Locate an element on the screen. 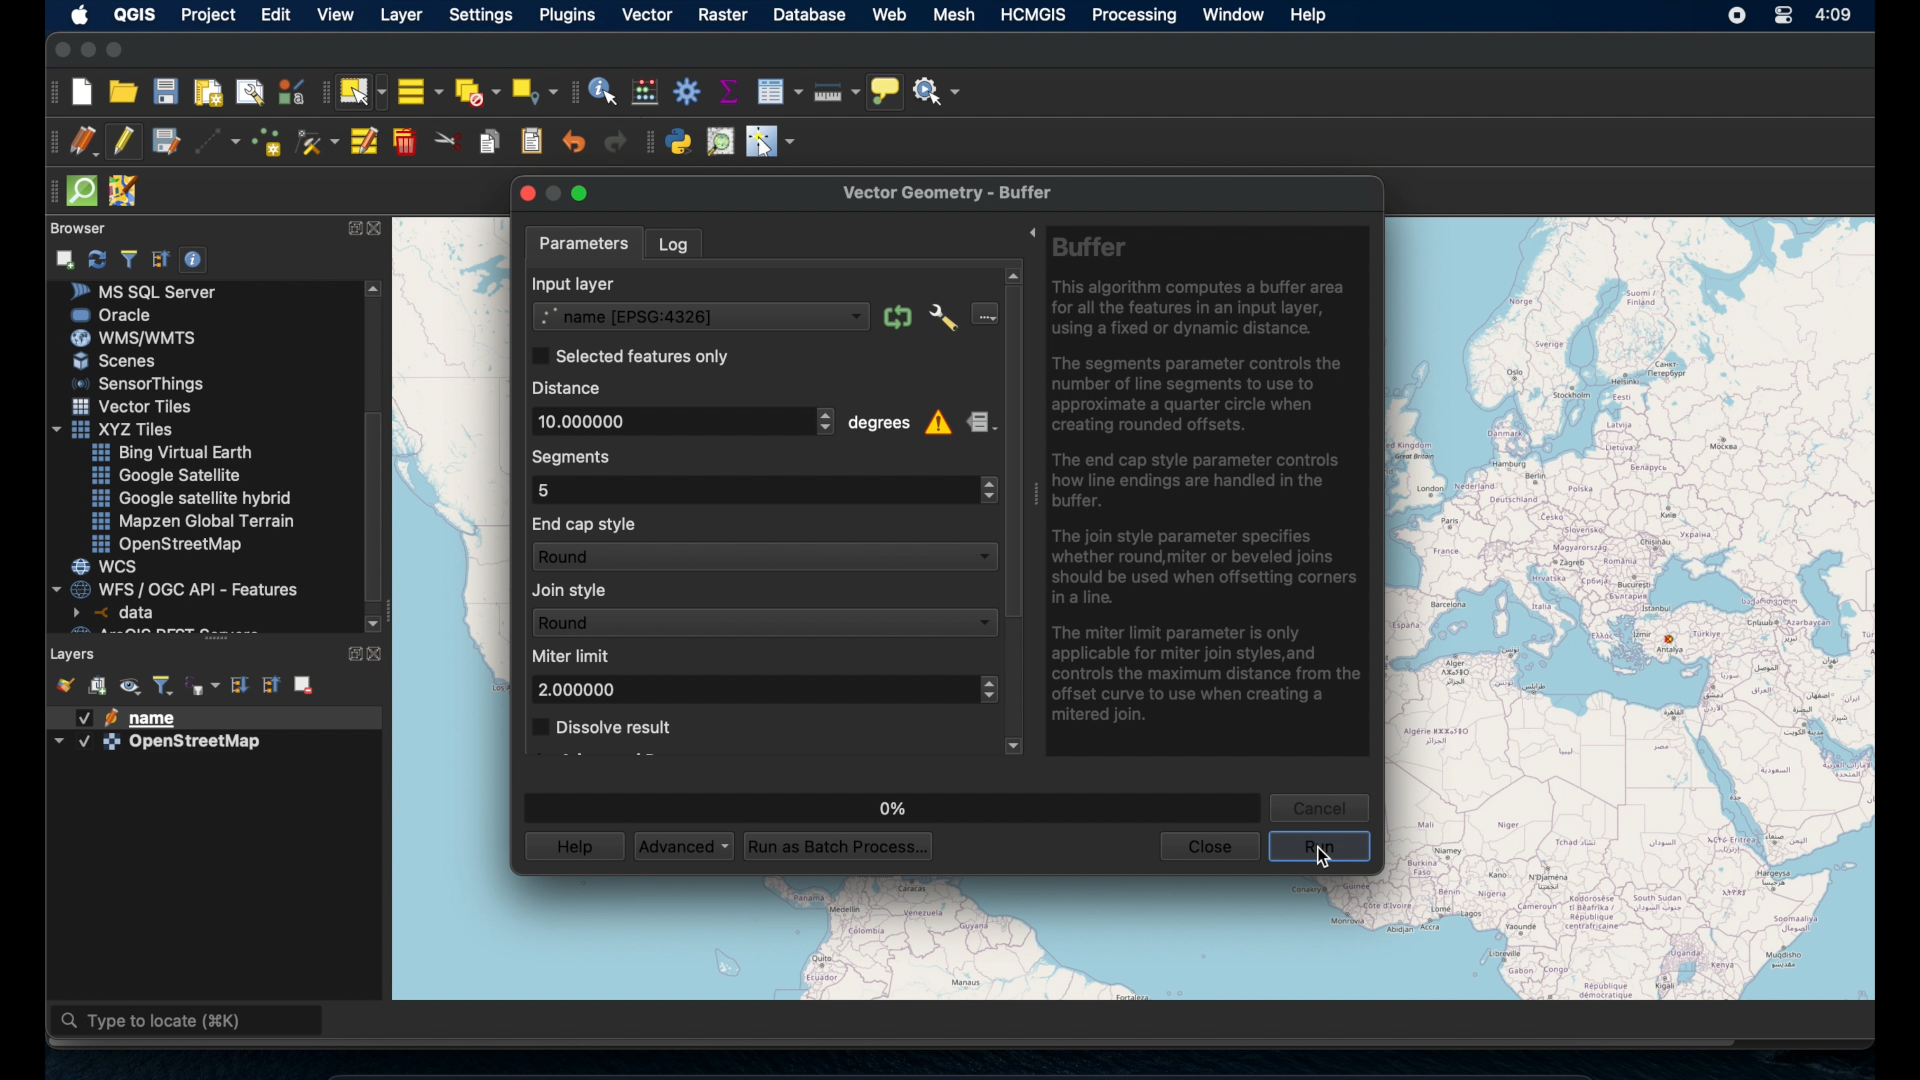 The height and width of the screenshot is (1080, 1920). toolbox is located at coordinates (687, 92).